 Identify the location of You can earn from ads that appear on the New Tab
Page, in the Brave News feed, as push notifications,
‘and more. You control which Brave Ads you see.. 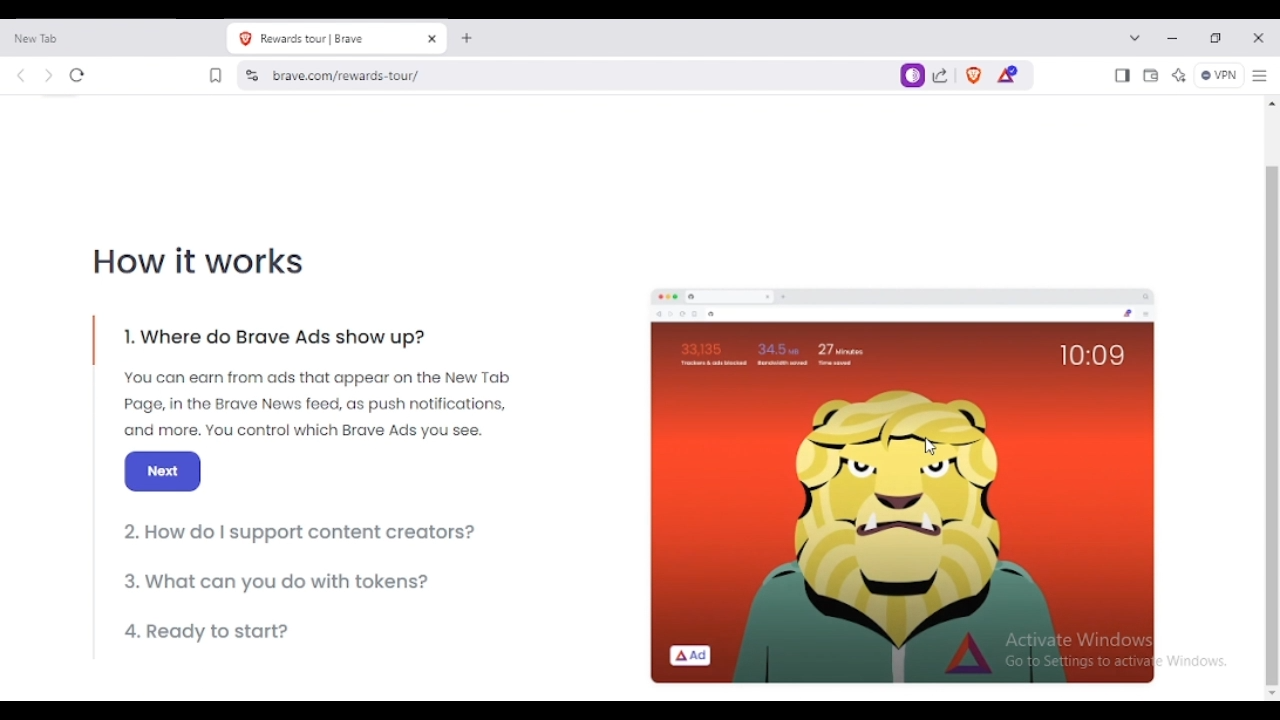
(317, 406).